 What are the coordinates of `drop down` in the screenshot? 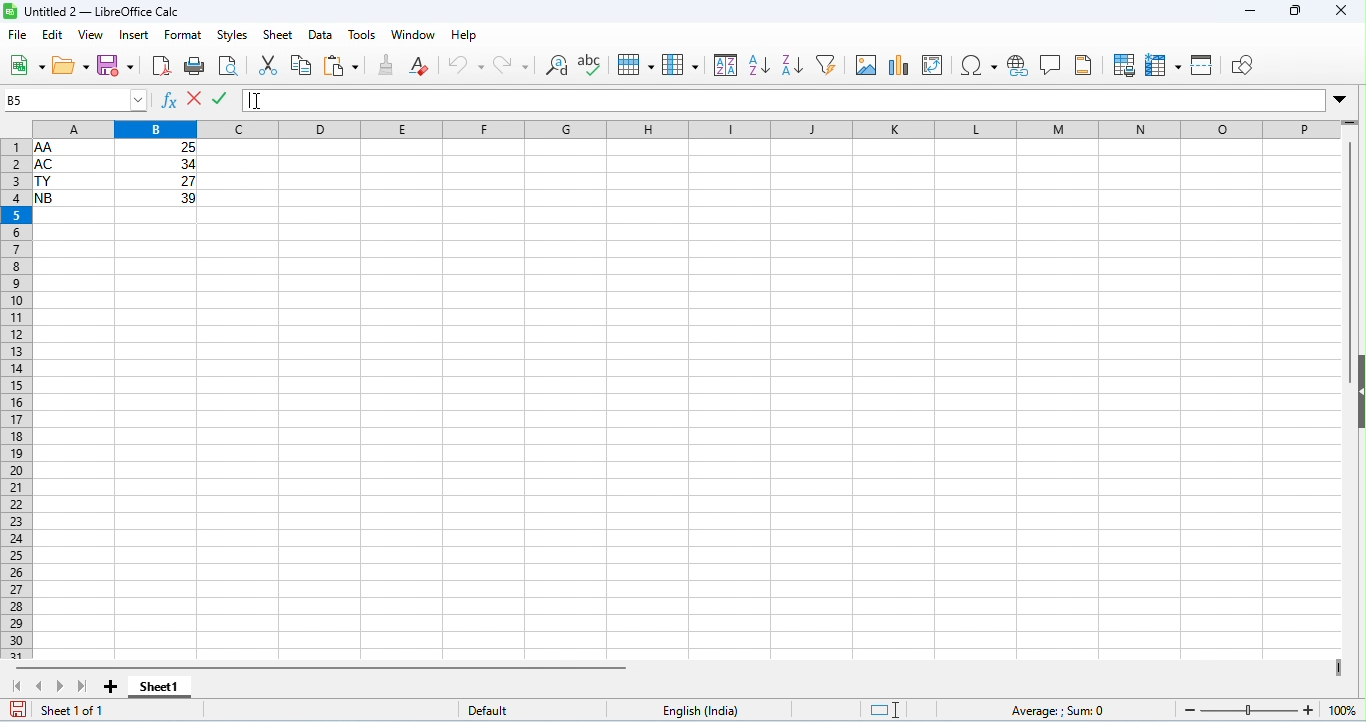 It's located at (1341, 100).